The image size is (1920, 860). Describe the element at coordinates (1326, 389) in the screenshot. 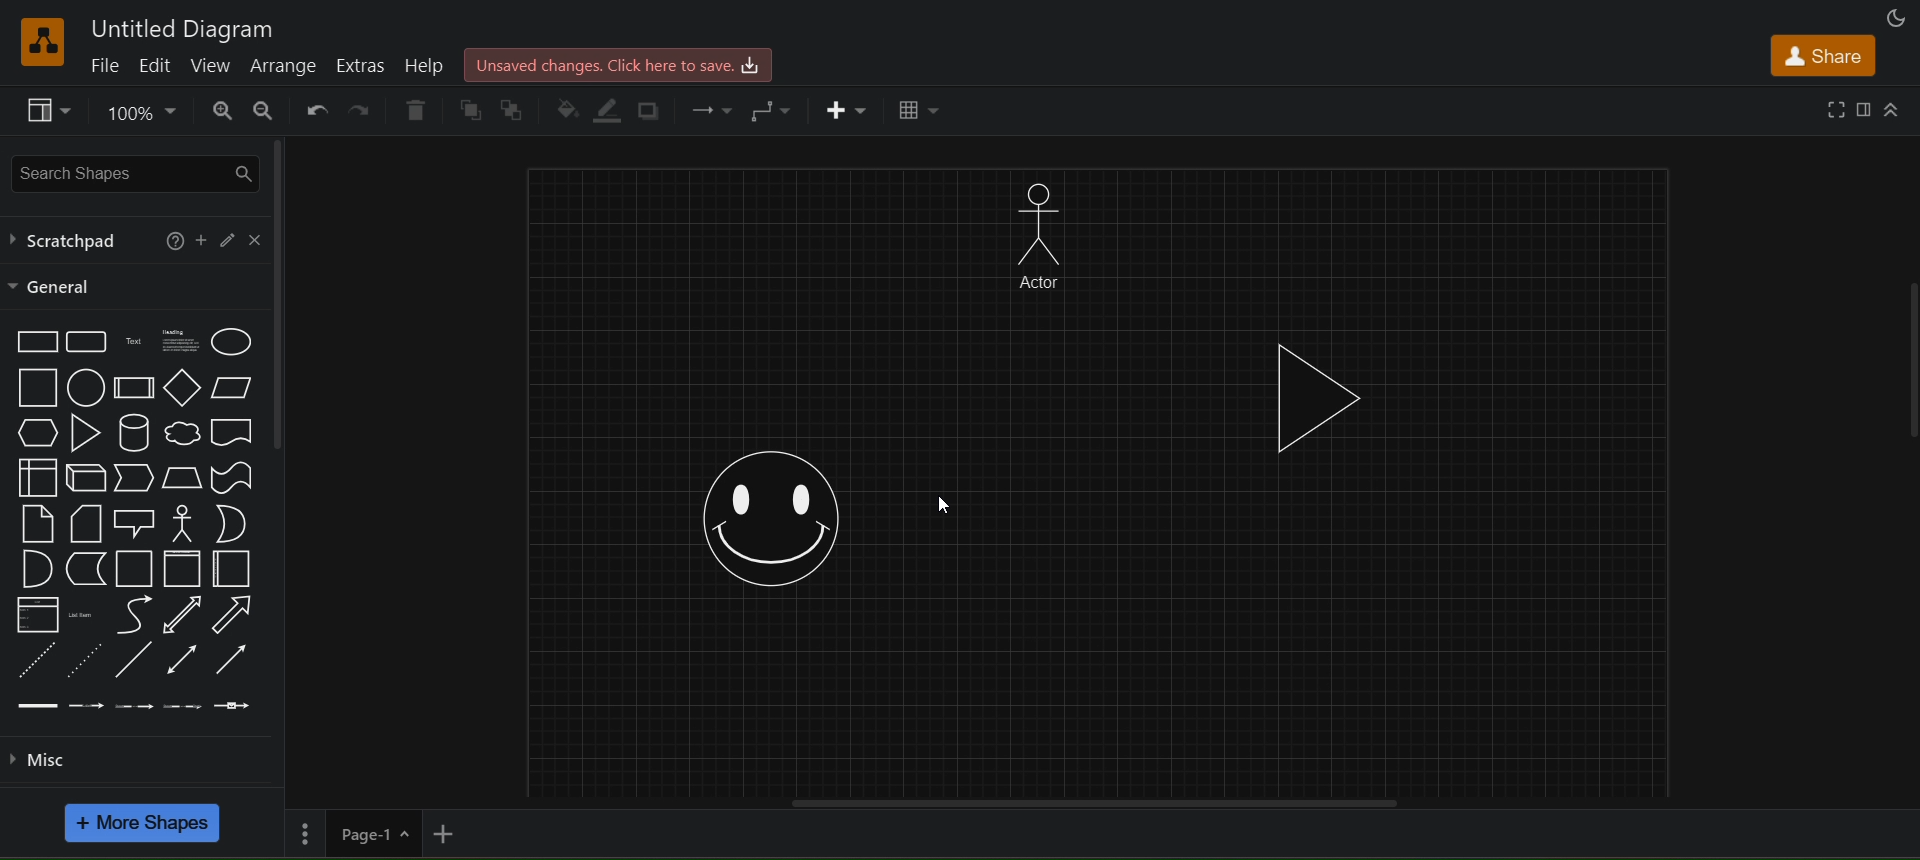

I see `triangle shape` at that location.